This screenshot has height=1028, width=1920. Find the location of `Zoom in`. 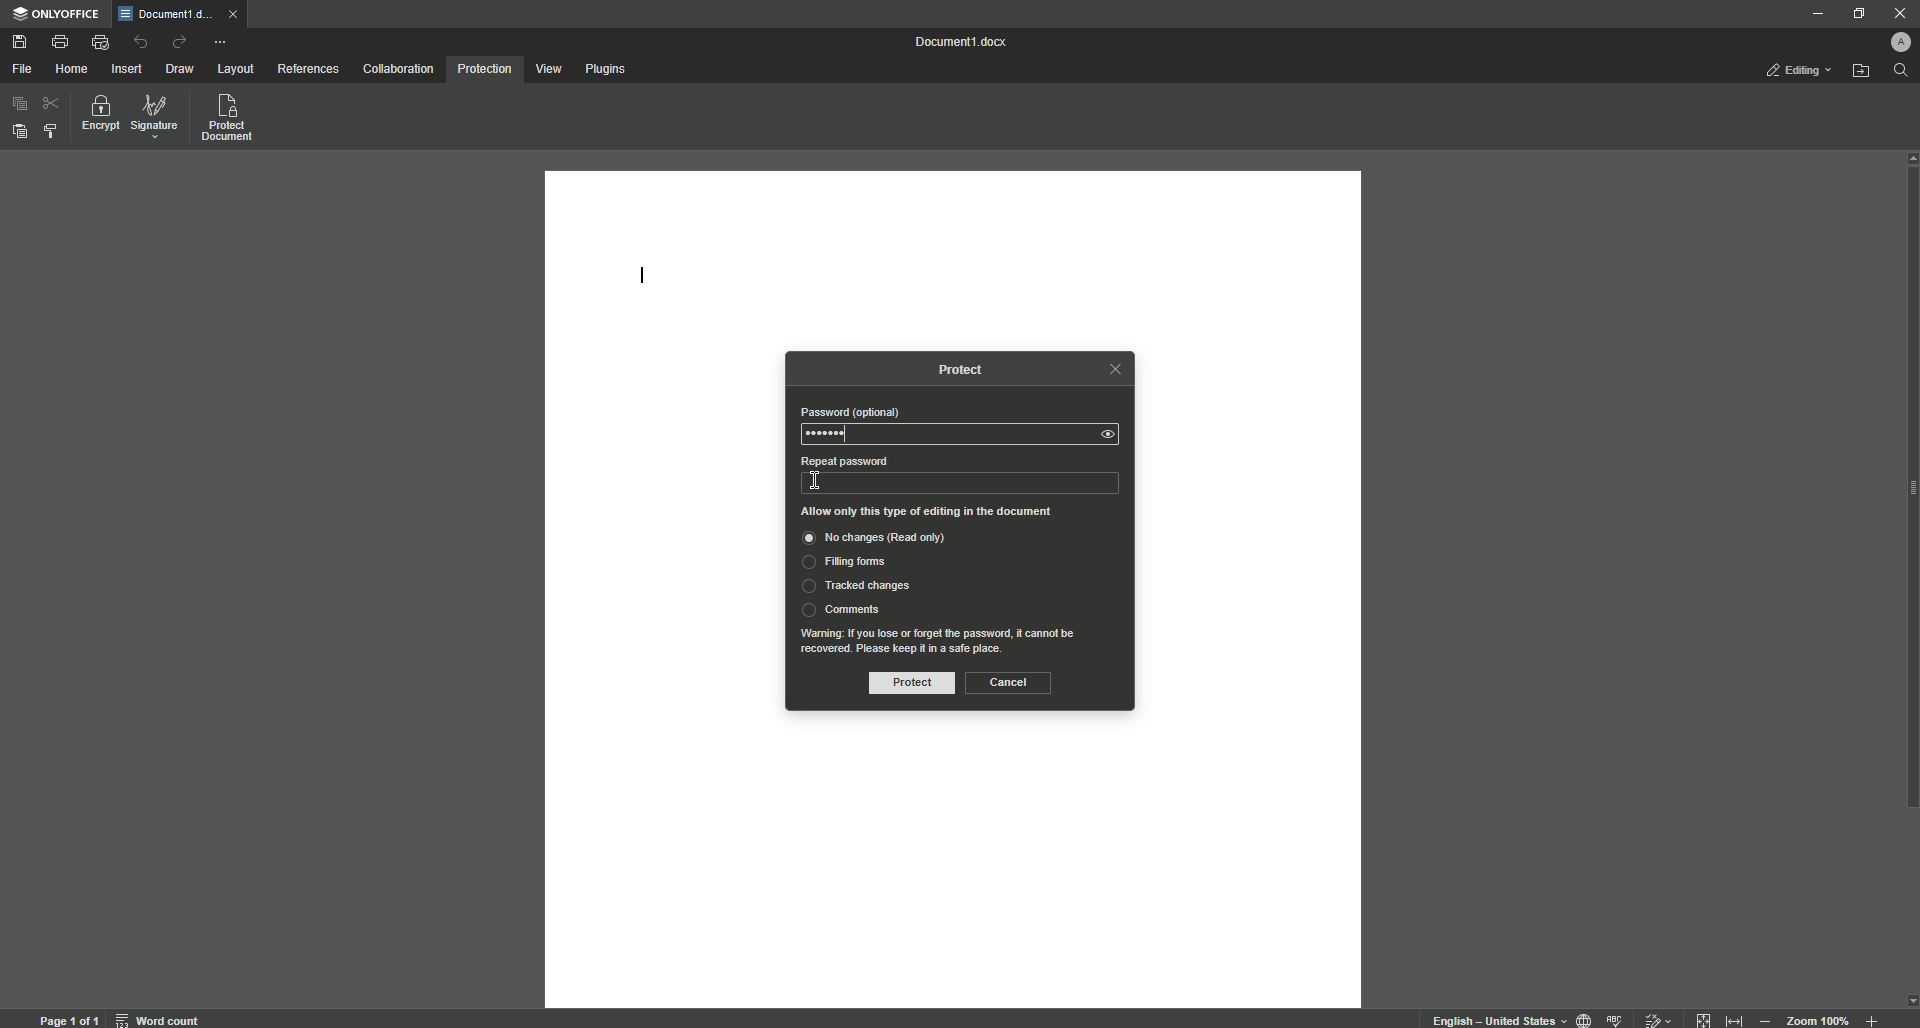

Zoom in is located at coordinates (1869, 1019).